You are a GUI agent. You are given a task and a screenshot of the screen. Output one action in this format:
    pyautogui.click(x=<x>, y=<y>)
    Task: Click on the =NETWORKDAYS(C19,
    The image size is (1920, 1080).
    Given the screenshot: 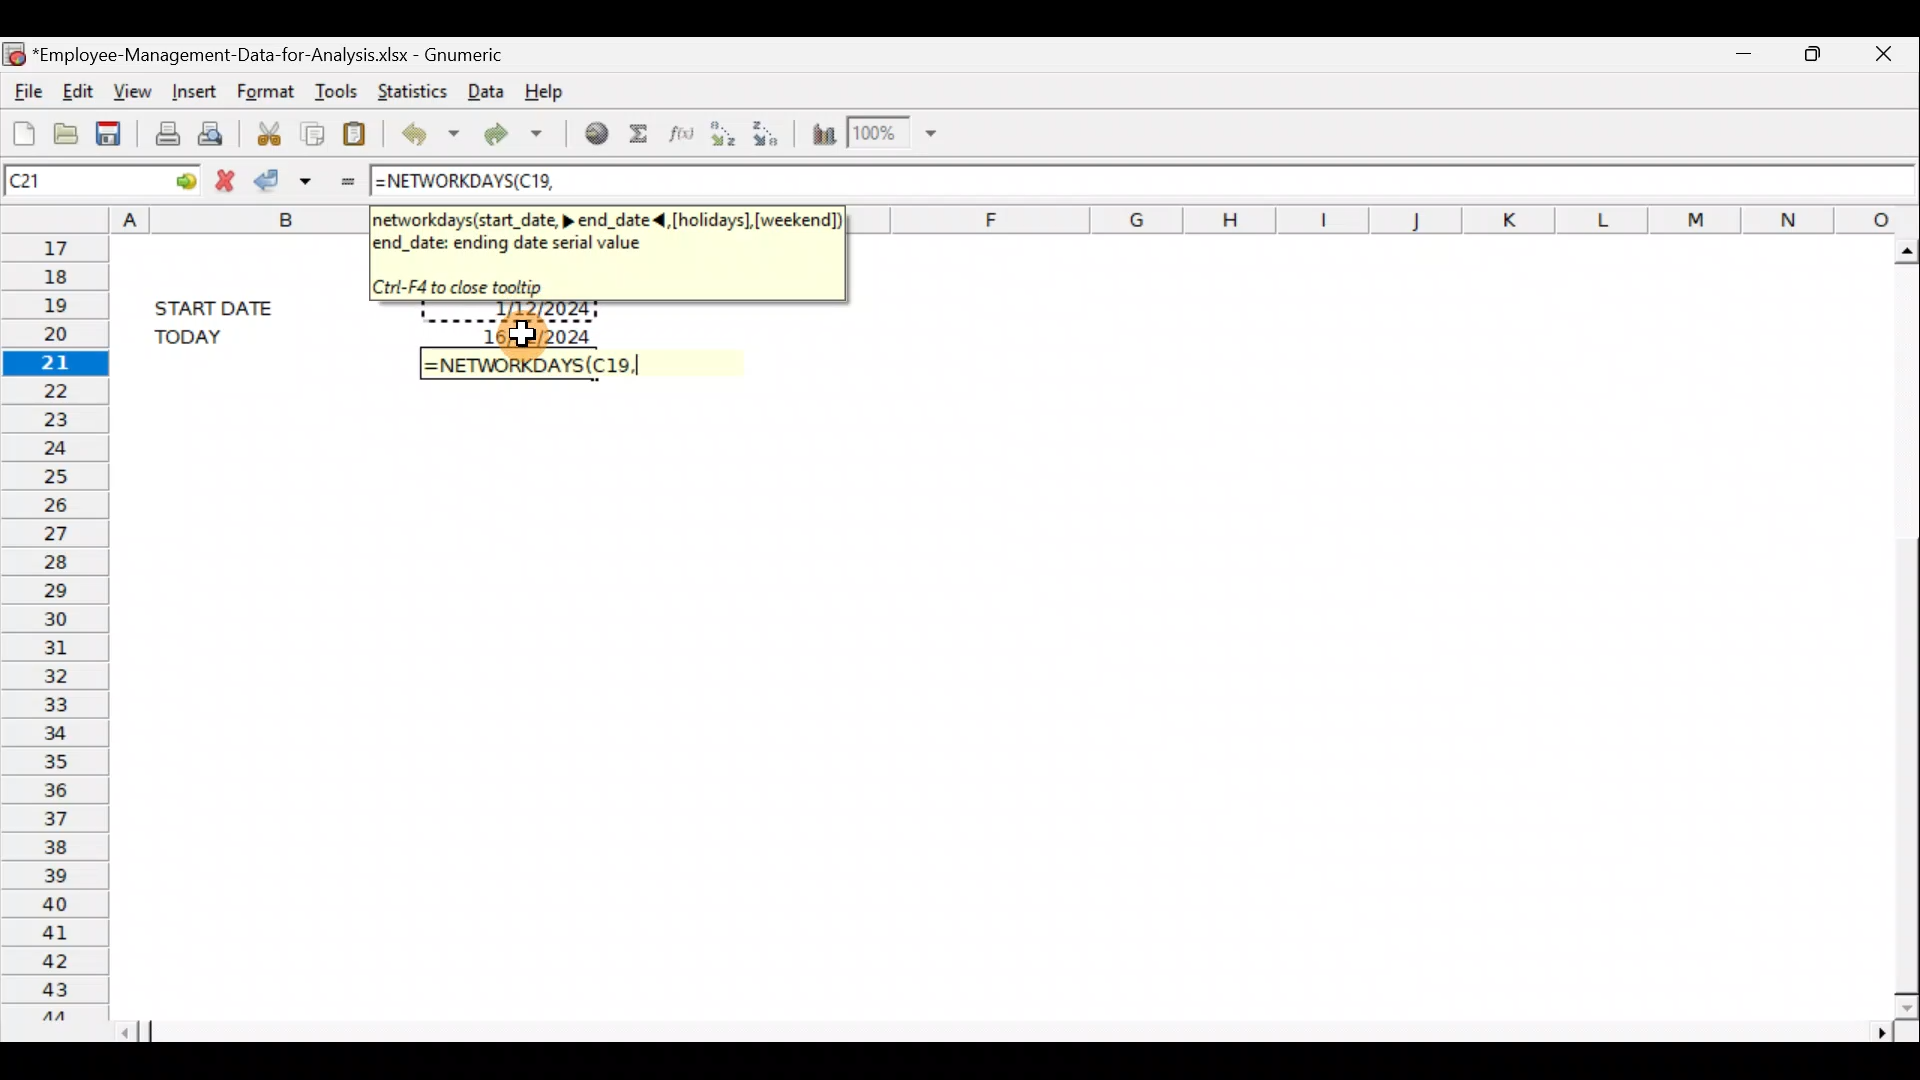 What is the action you would take?
    pyautogui.click(x=463, y=183)
    